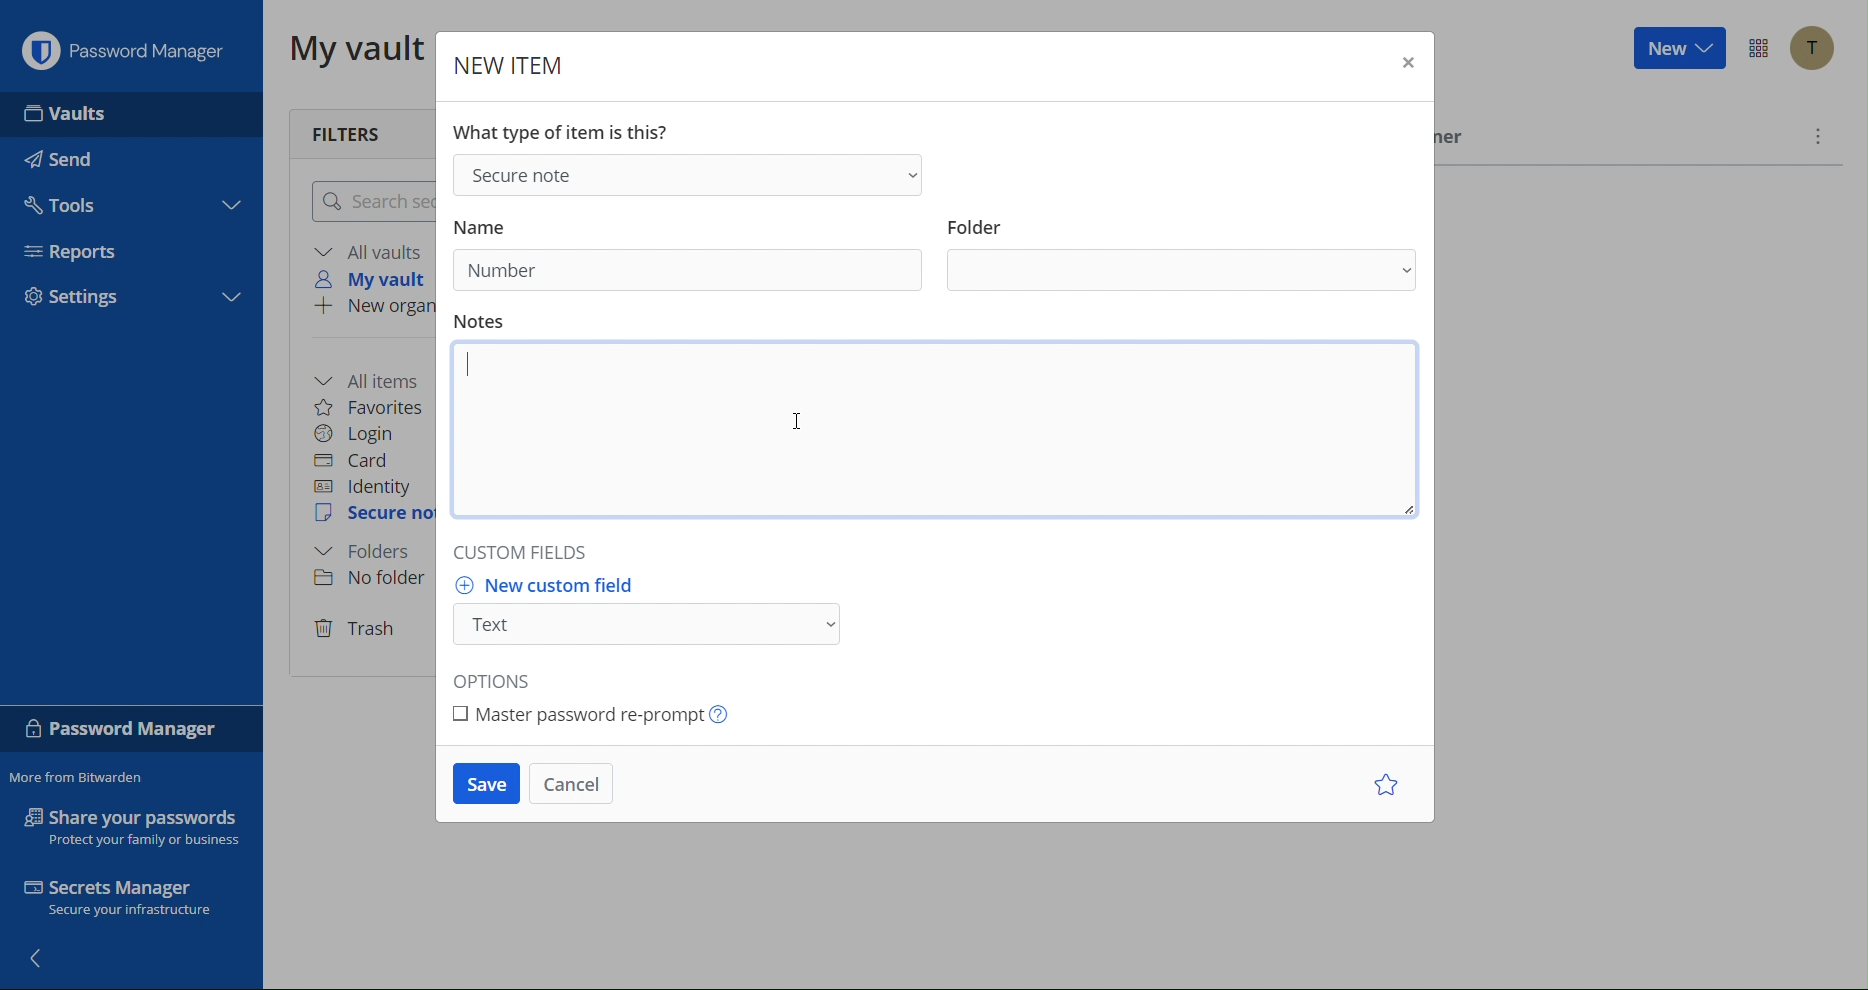  What do you see at coordinates (1677, 51) in the screenshot?
I see `New` at bounding box center [1677, 51].